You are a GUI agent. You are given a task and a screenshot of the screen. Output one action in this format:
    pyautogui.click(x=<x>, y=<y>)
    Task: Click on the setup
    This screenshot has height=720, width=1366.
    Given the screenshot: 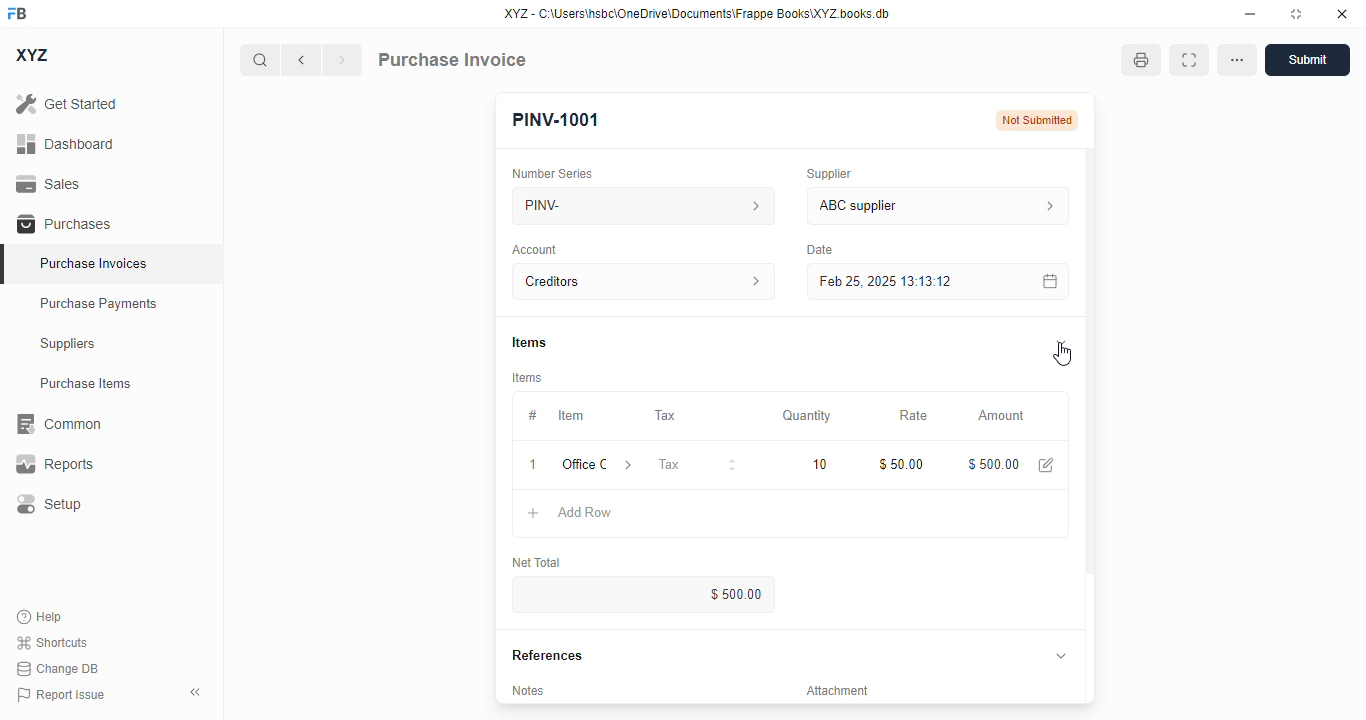 What is the action you would take?
    pyautogui.click(x=47, y=505)
    